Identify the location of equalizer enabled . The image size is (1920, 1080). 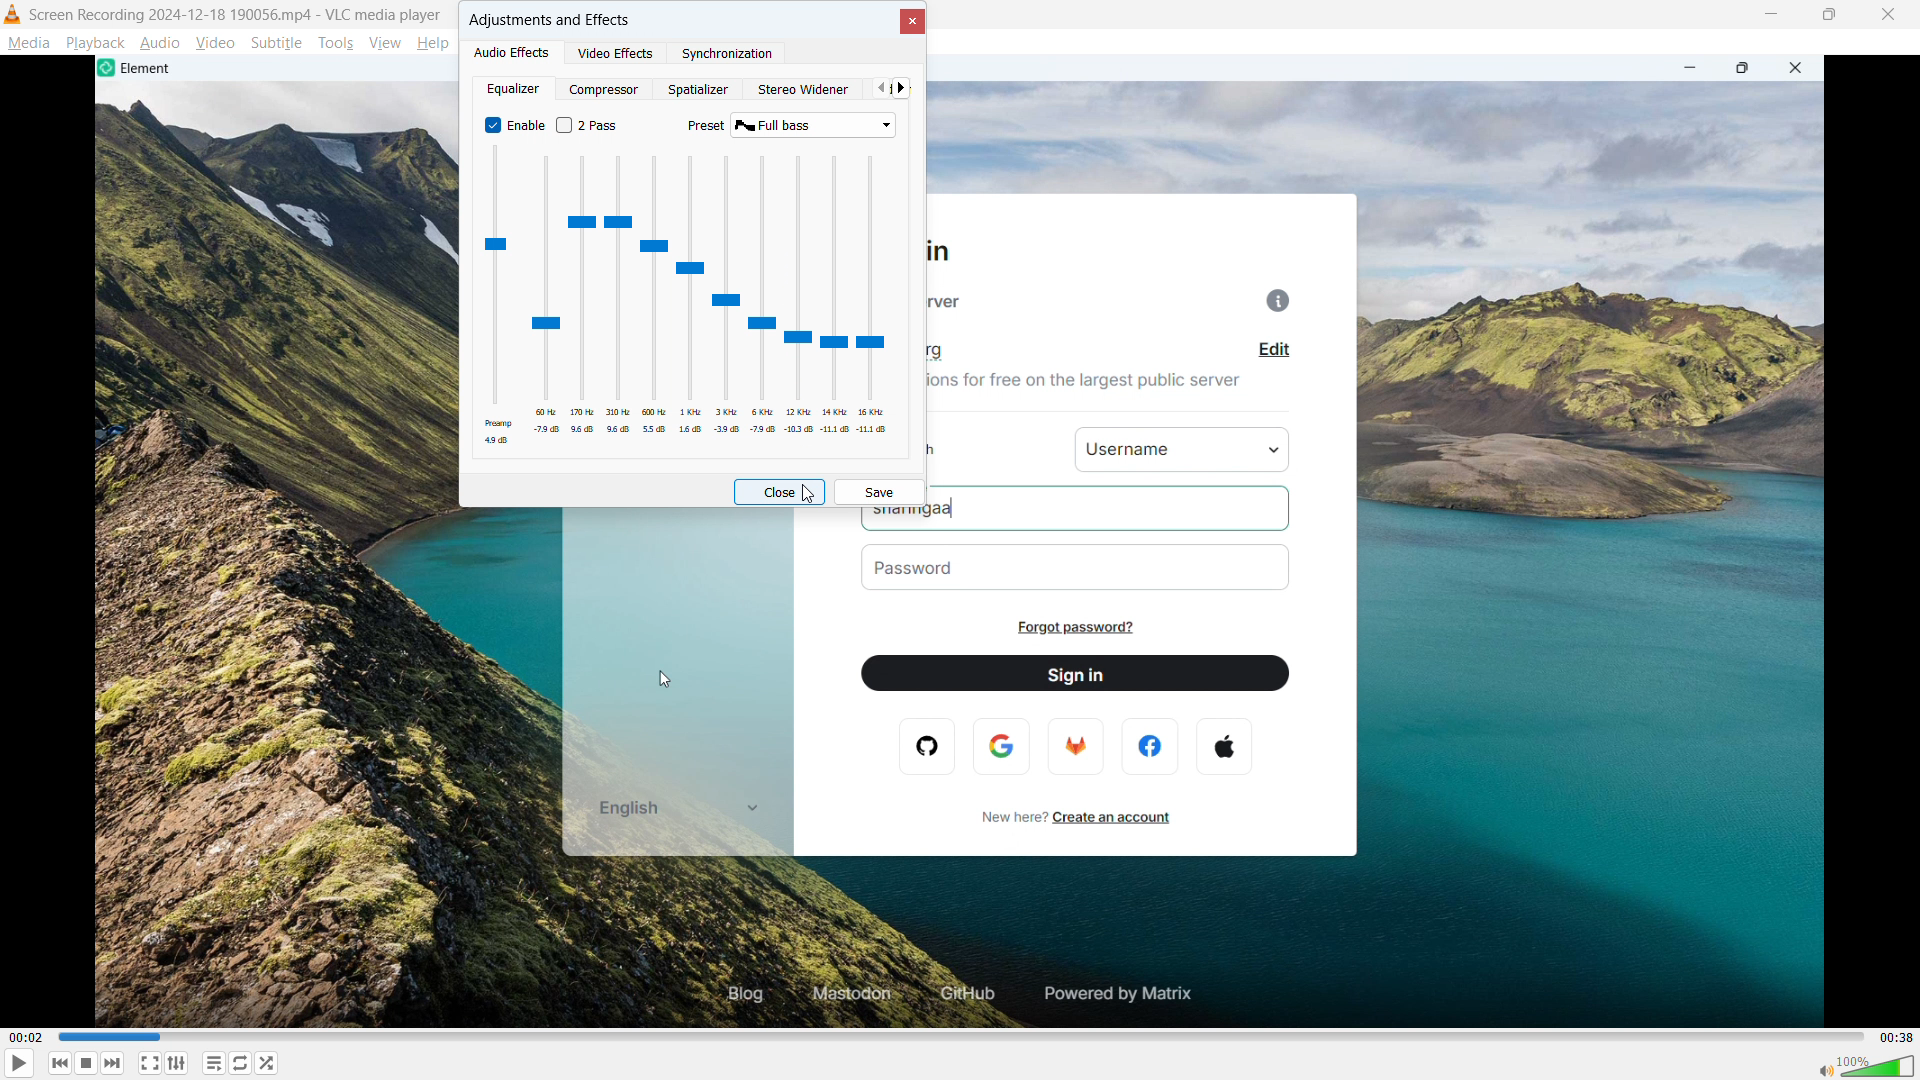
(514, 125).